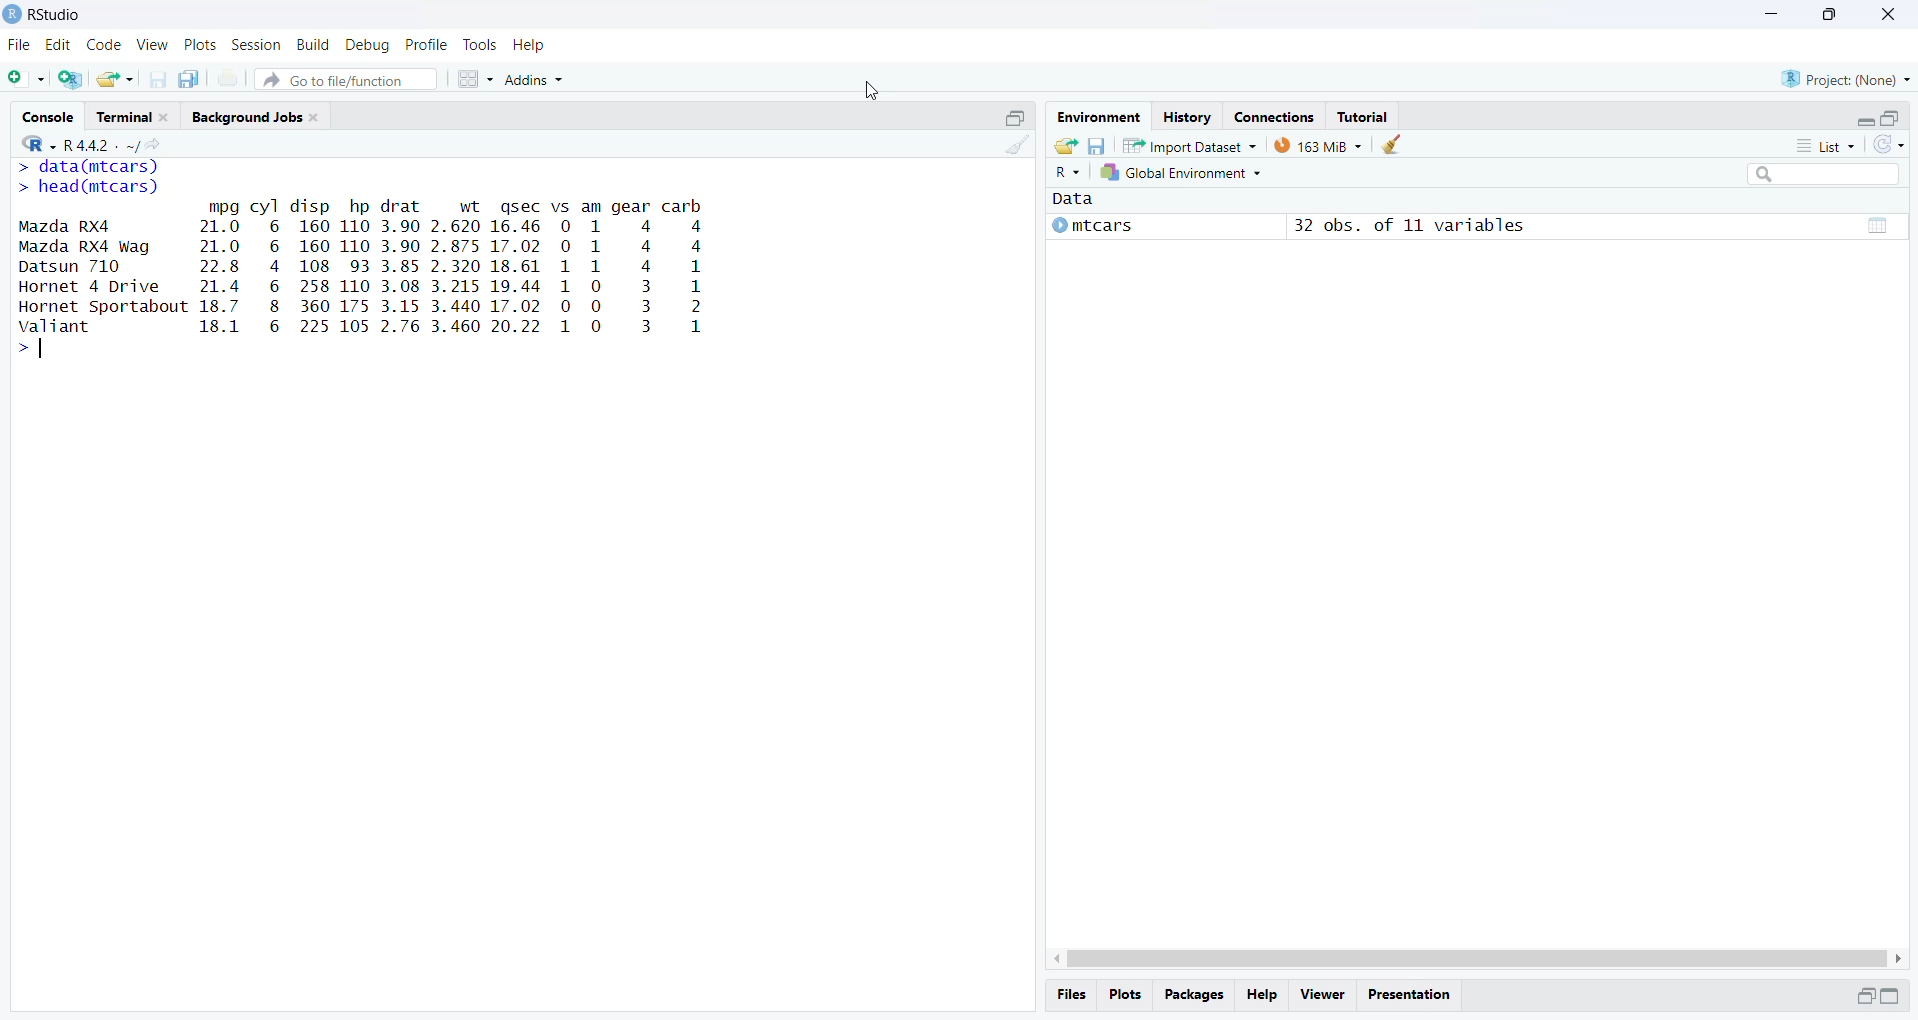  Describe the element at coordinates (102, 146) in the screenshot. I see `R 4.4.2 ~/` at that location.